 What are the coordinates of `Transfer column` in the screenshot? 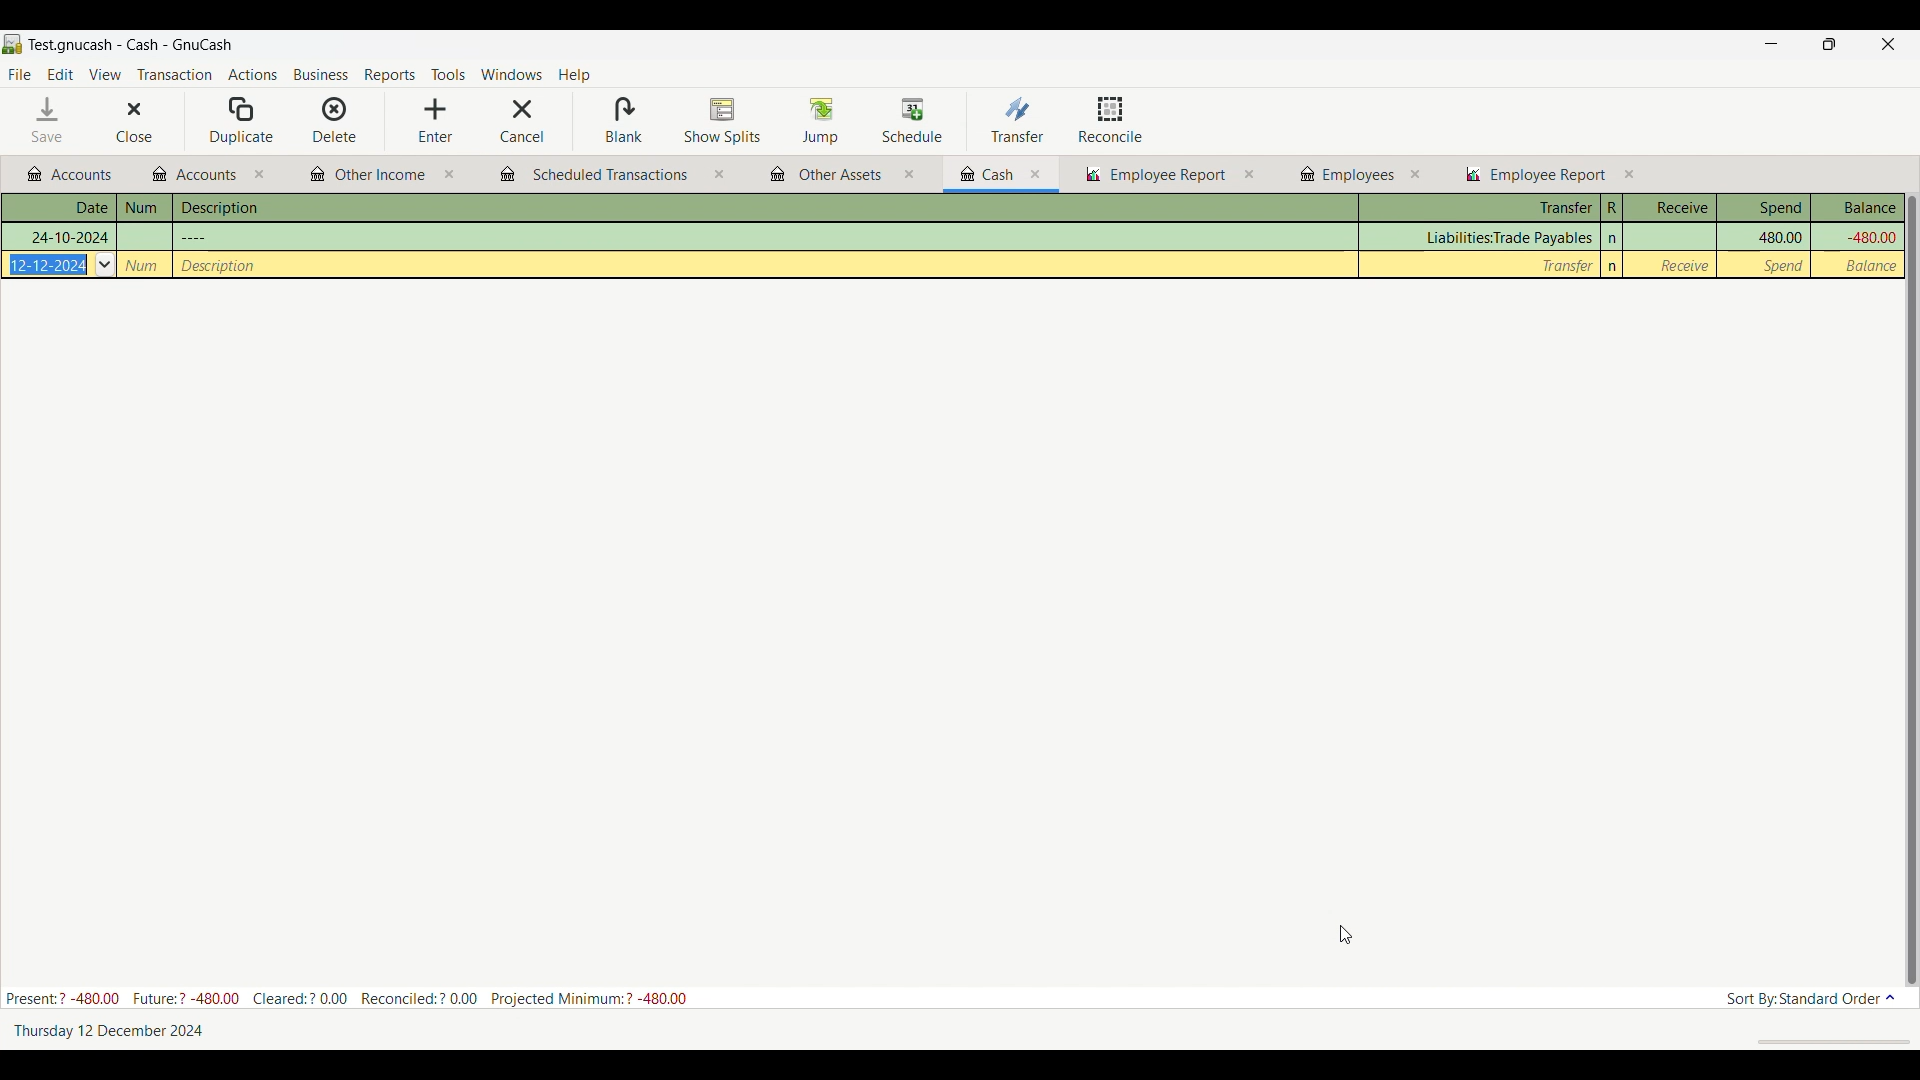 It's located at (1506, 238).